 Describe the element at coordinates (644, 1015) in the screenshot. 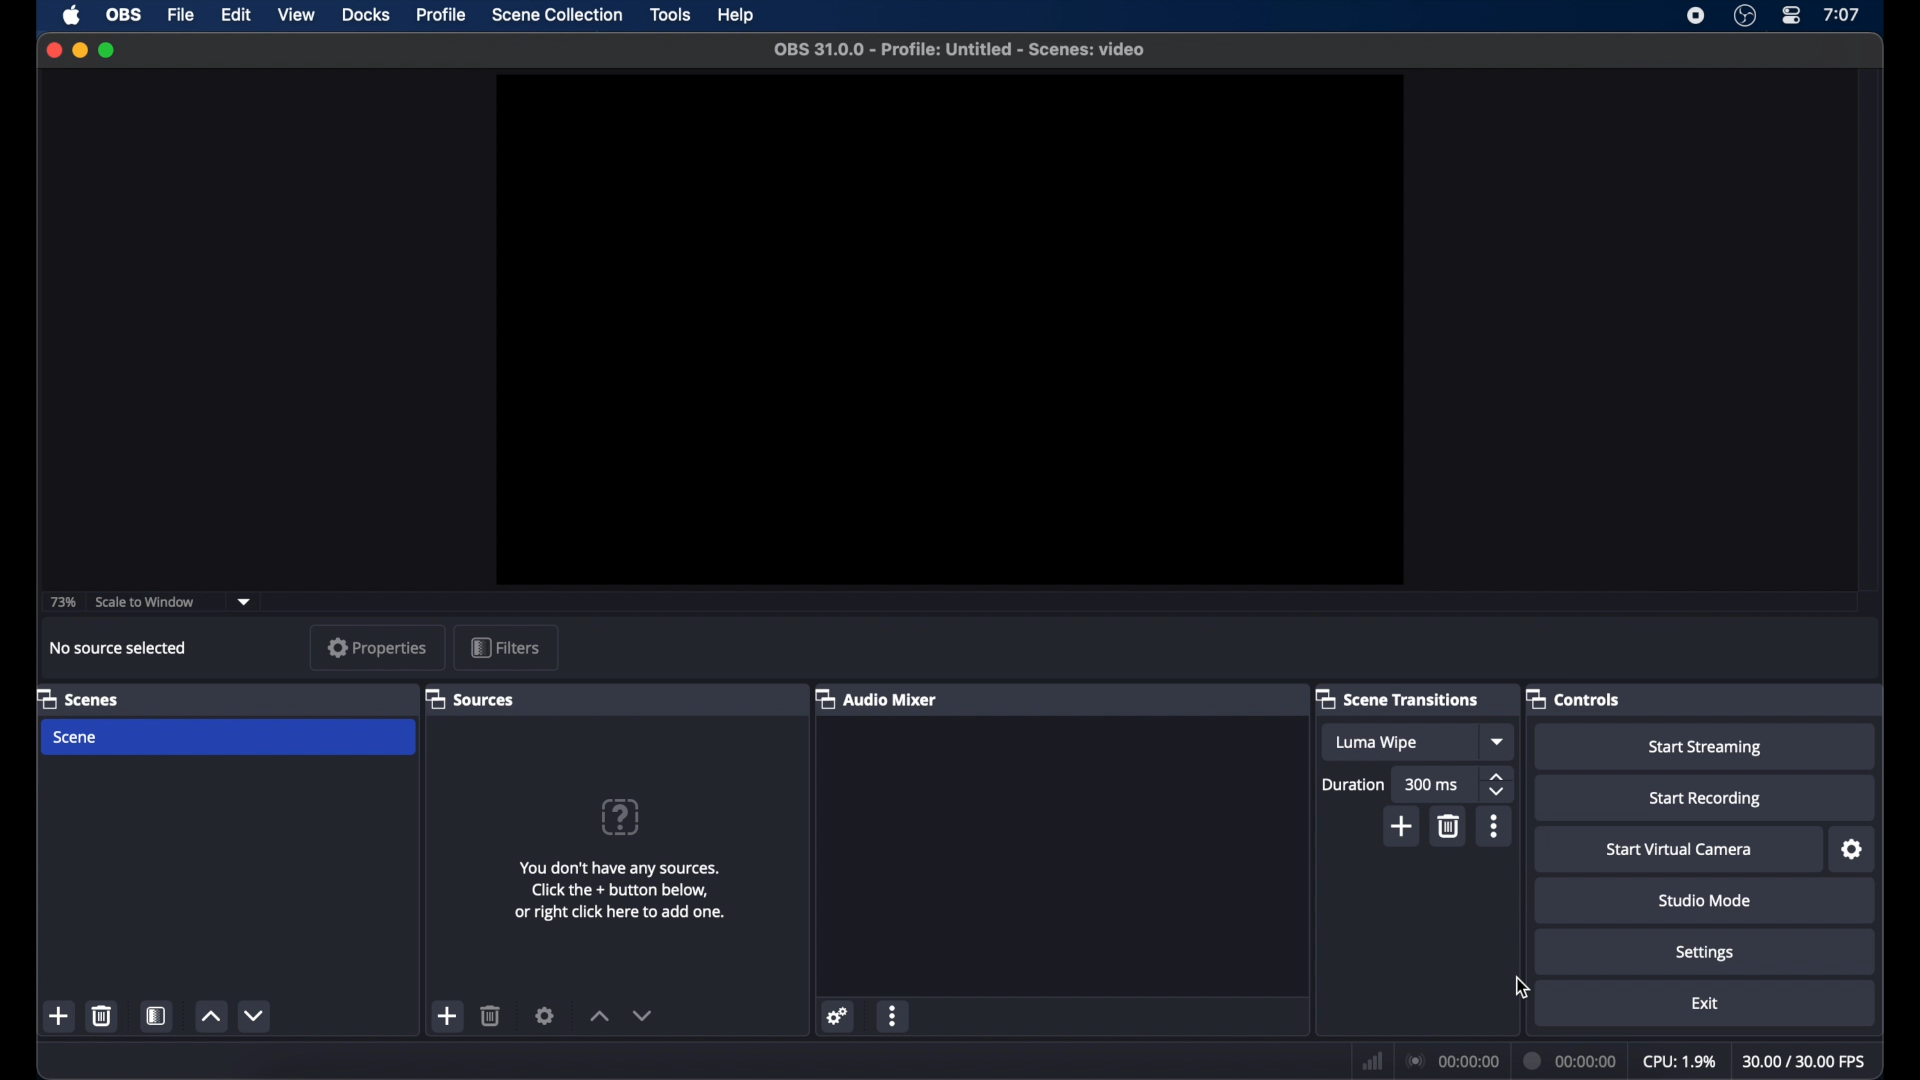

I see `decrement` at that location.